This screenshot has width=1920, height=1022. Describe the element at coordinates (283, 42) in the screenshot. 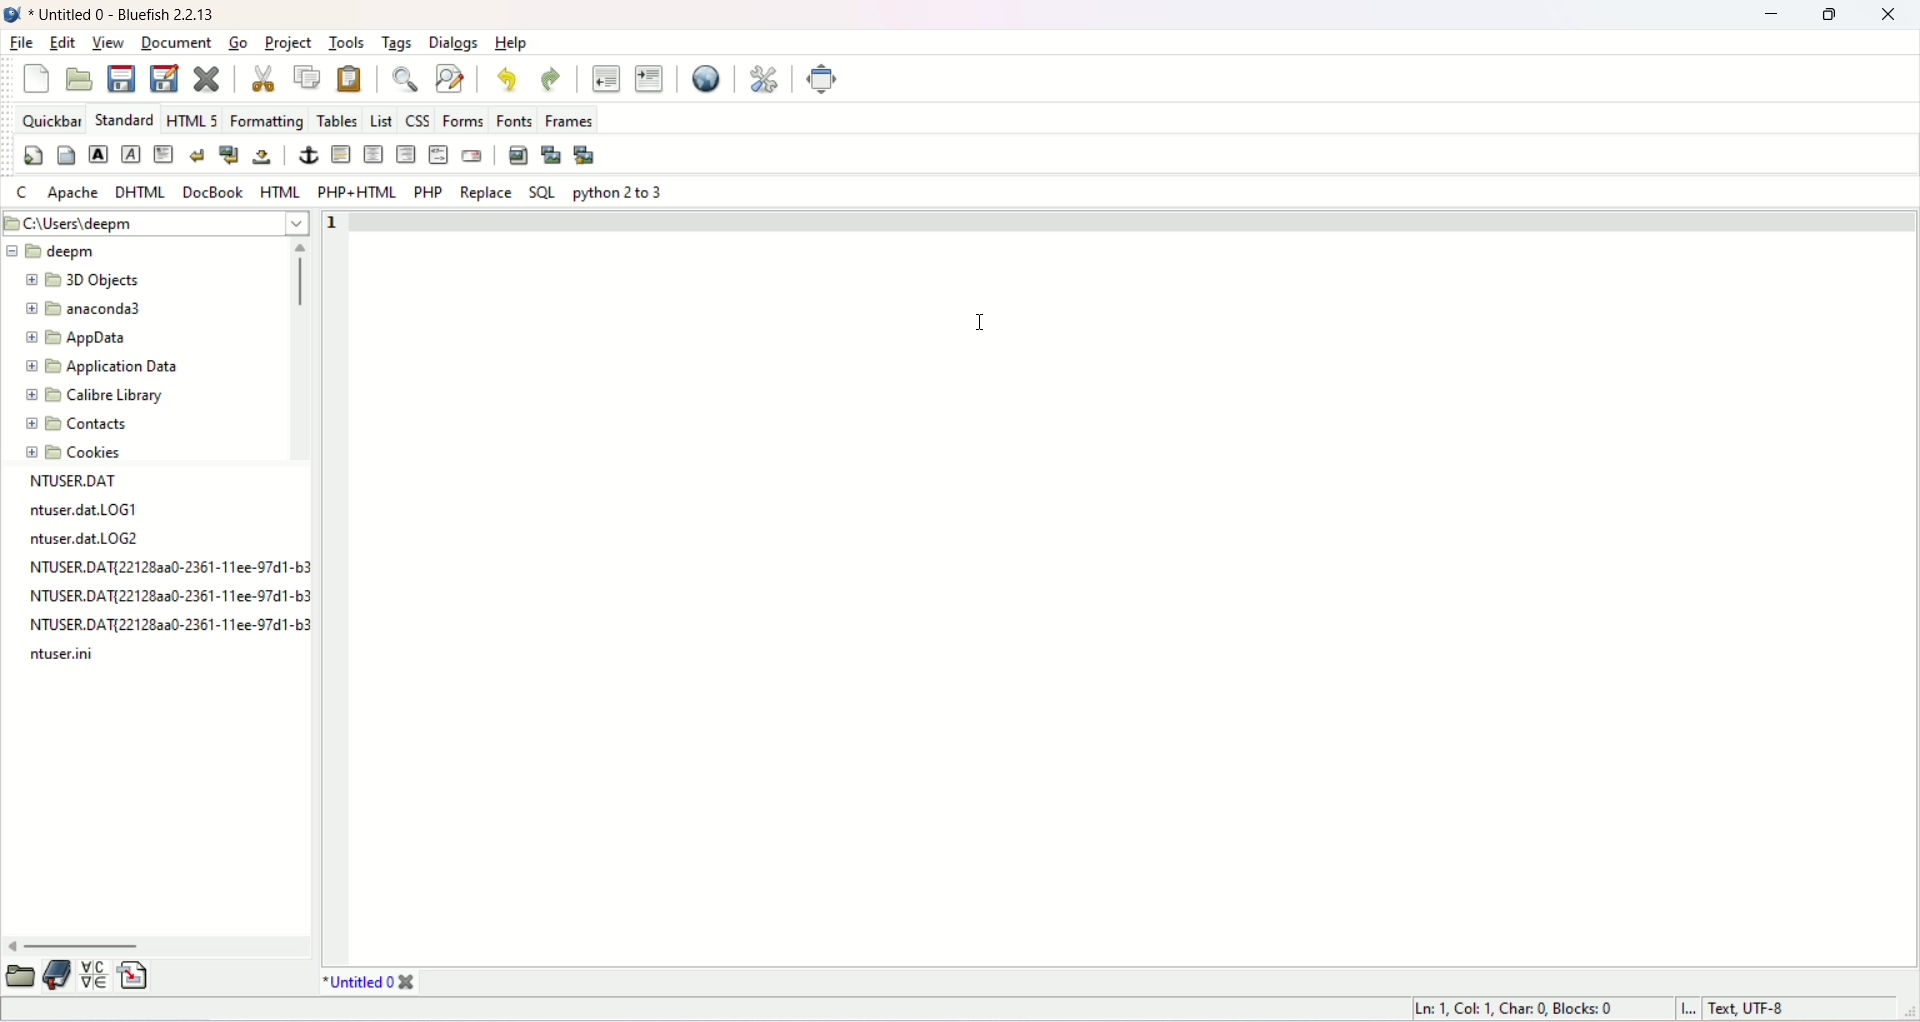

I see `project` at that location.